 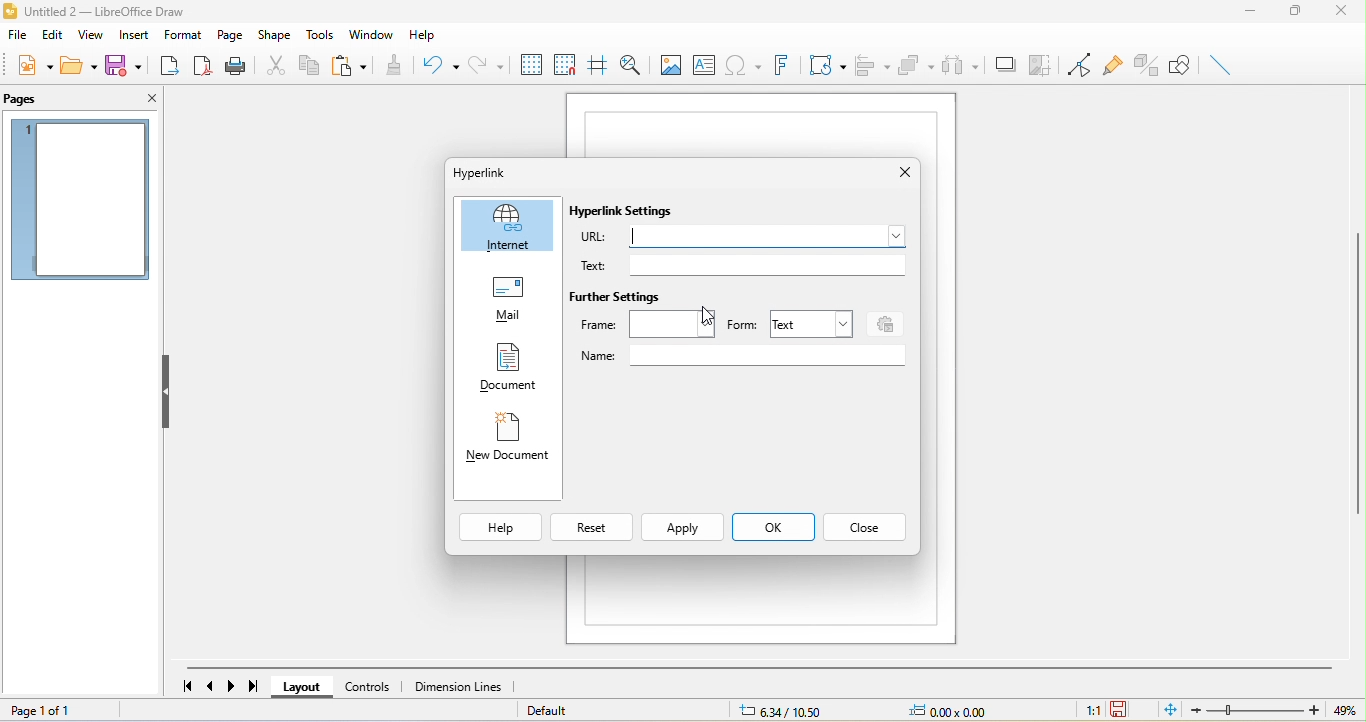 I want to click on controls, so click(x=373, y=688).